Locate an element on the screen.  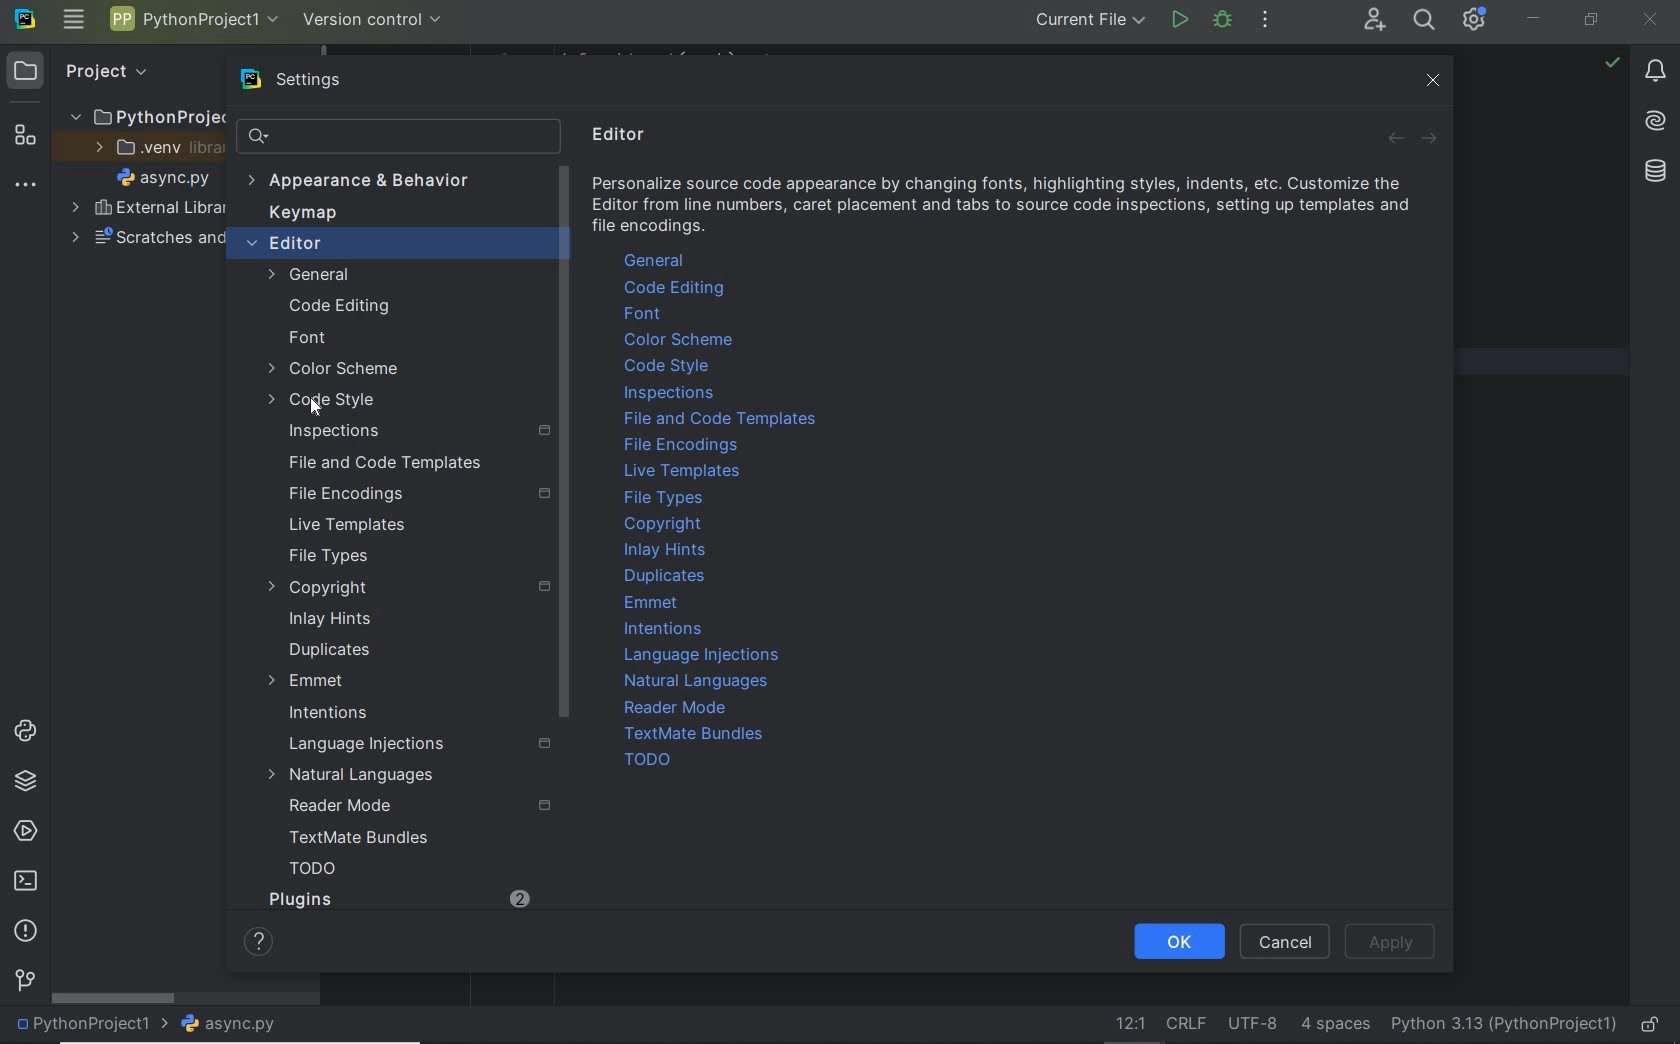
File and Code Templates is located at coordinates (376, 462).